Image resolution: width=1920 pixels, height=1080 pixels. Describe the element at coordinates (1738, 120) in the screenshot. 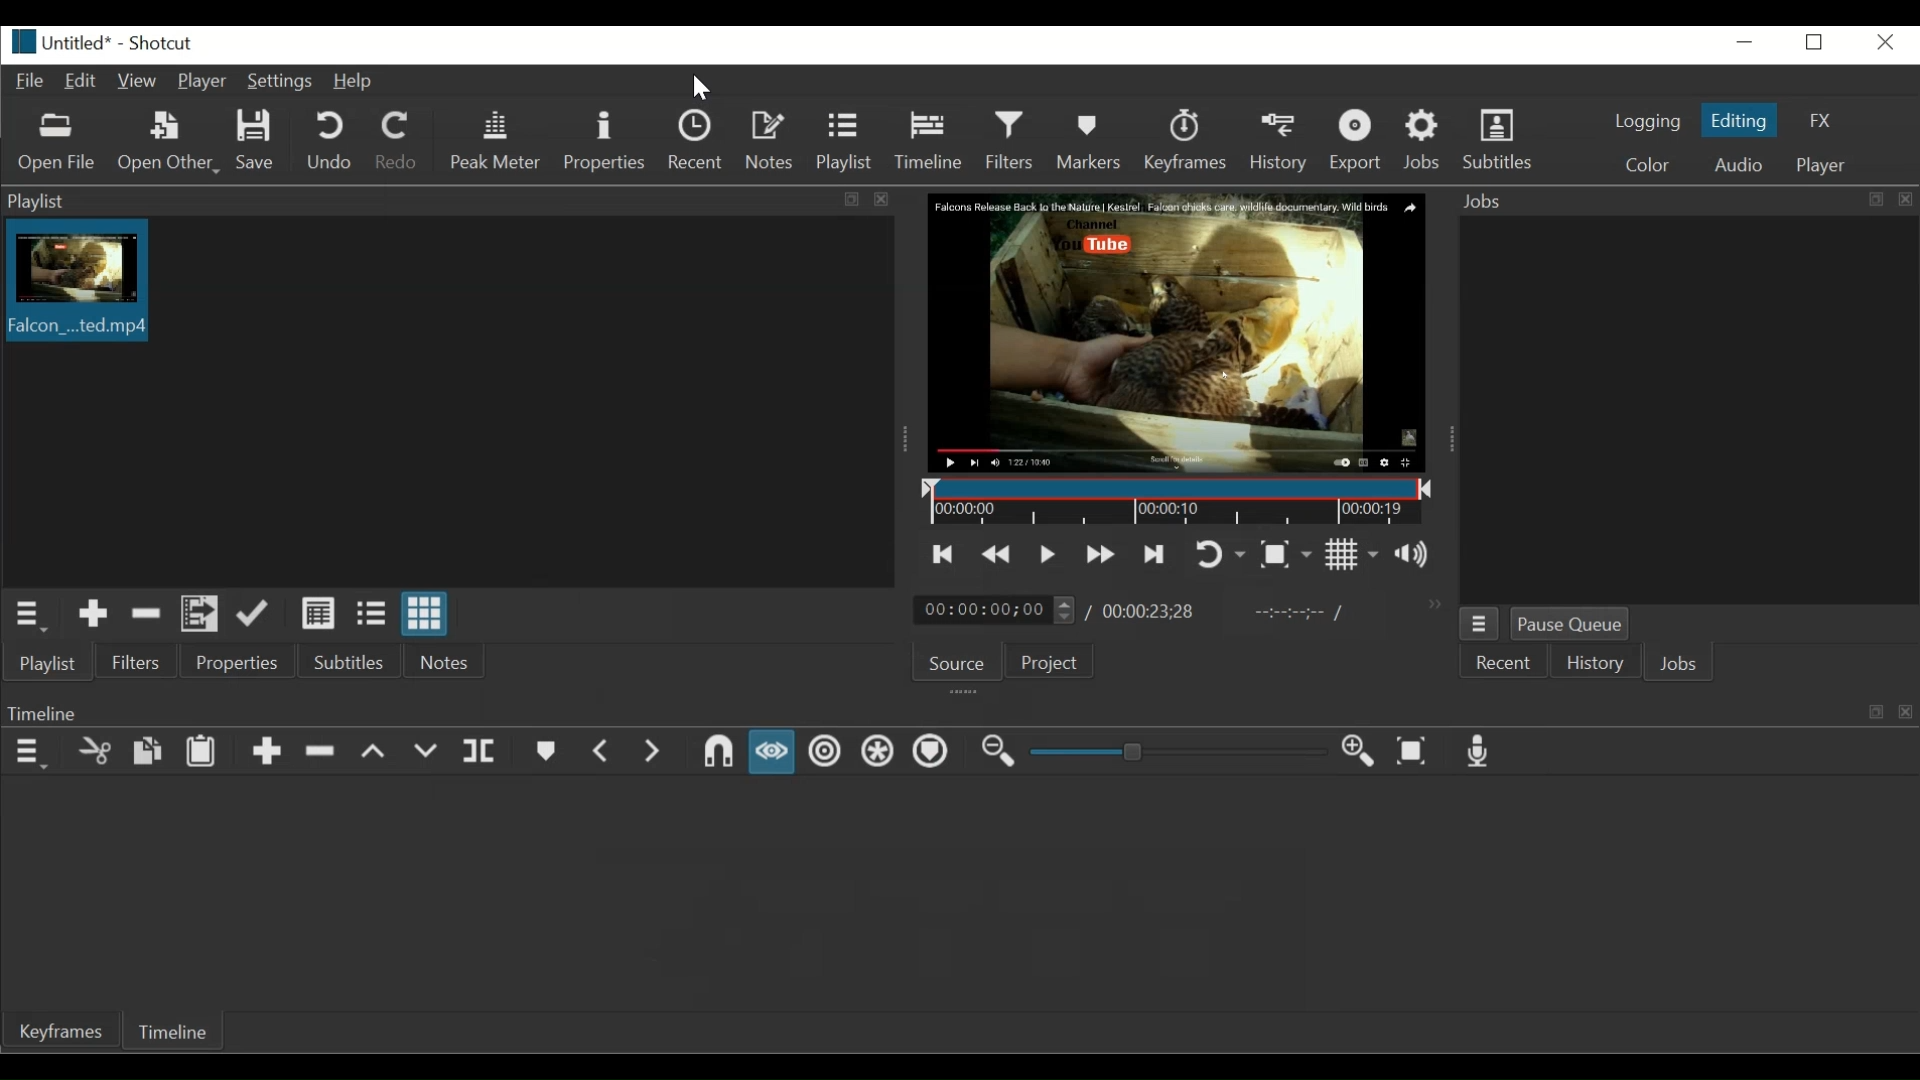

I see `Editing` at that location.